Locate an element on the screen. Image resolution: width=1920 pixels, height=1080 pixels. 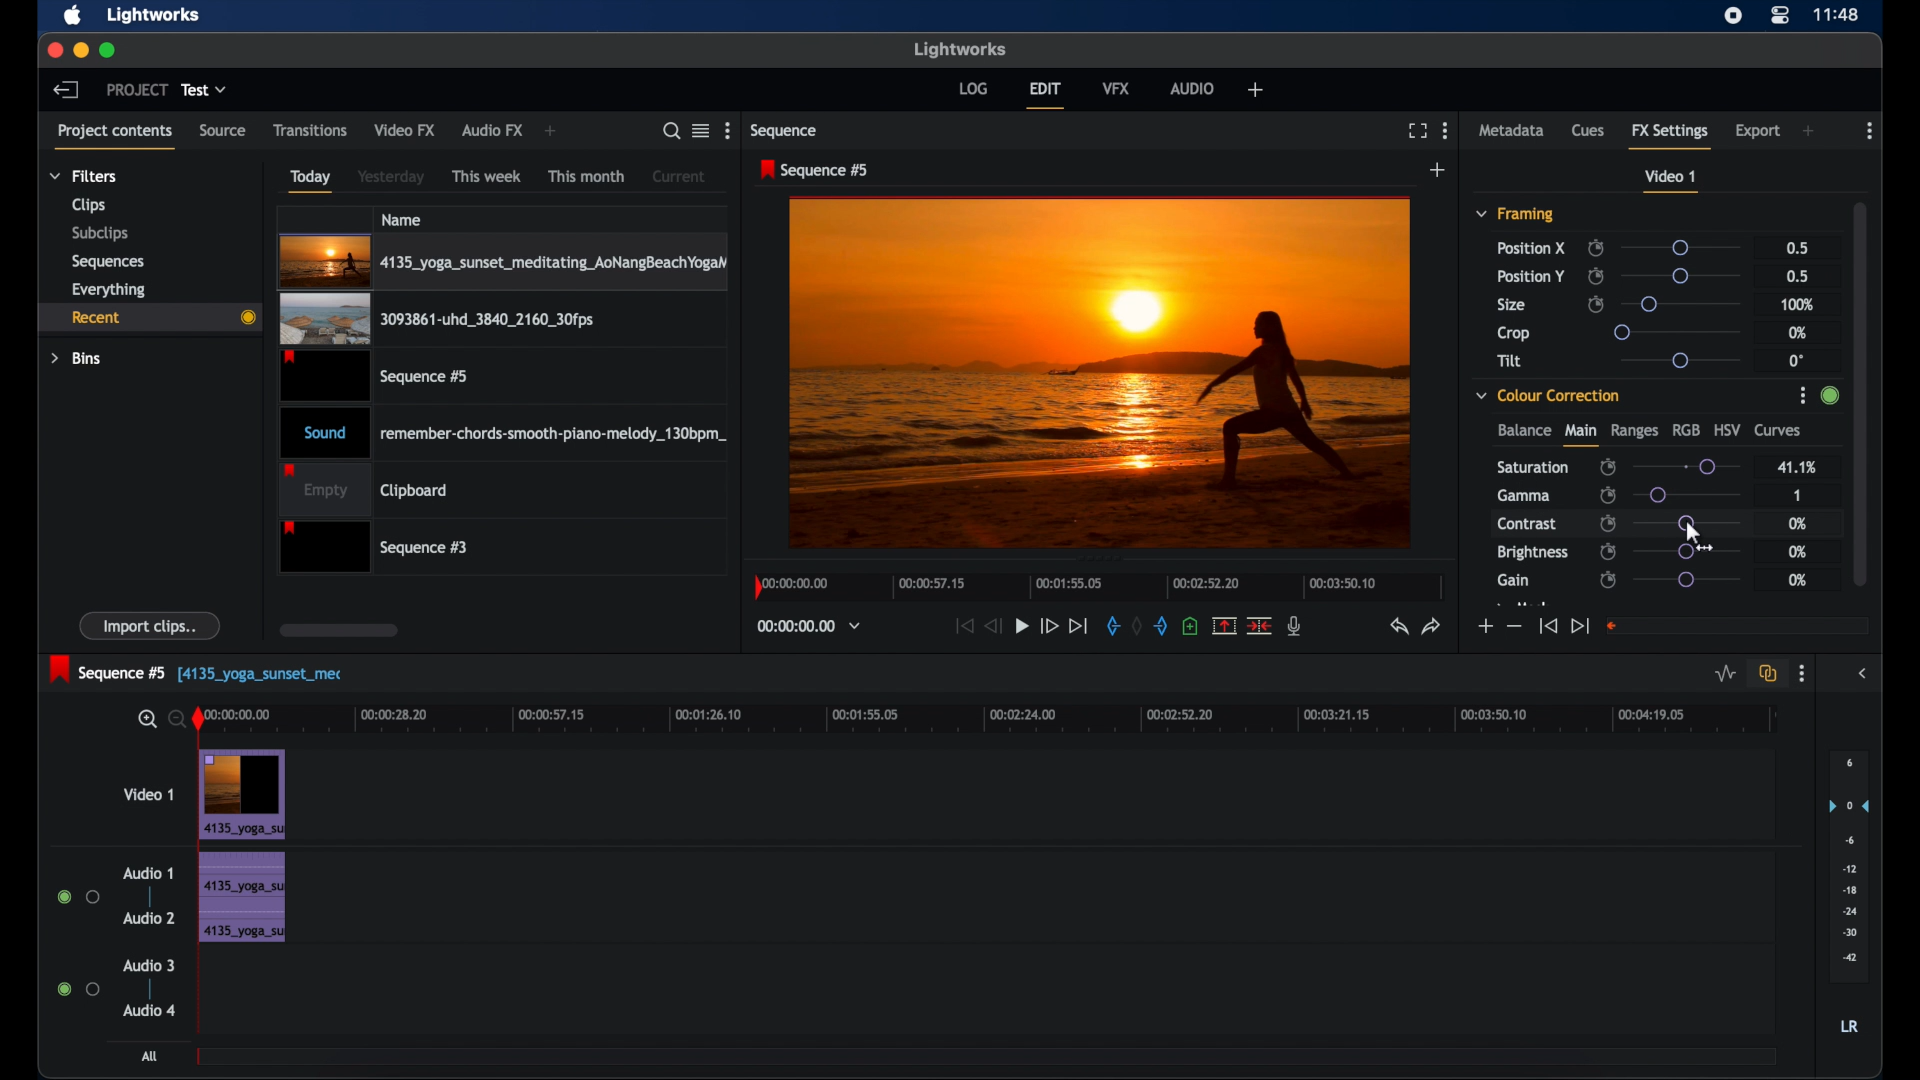
search is located at coordinates (672, 131).